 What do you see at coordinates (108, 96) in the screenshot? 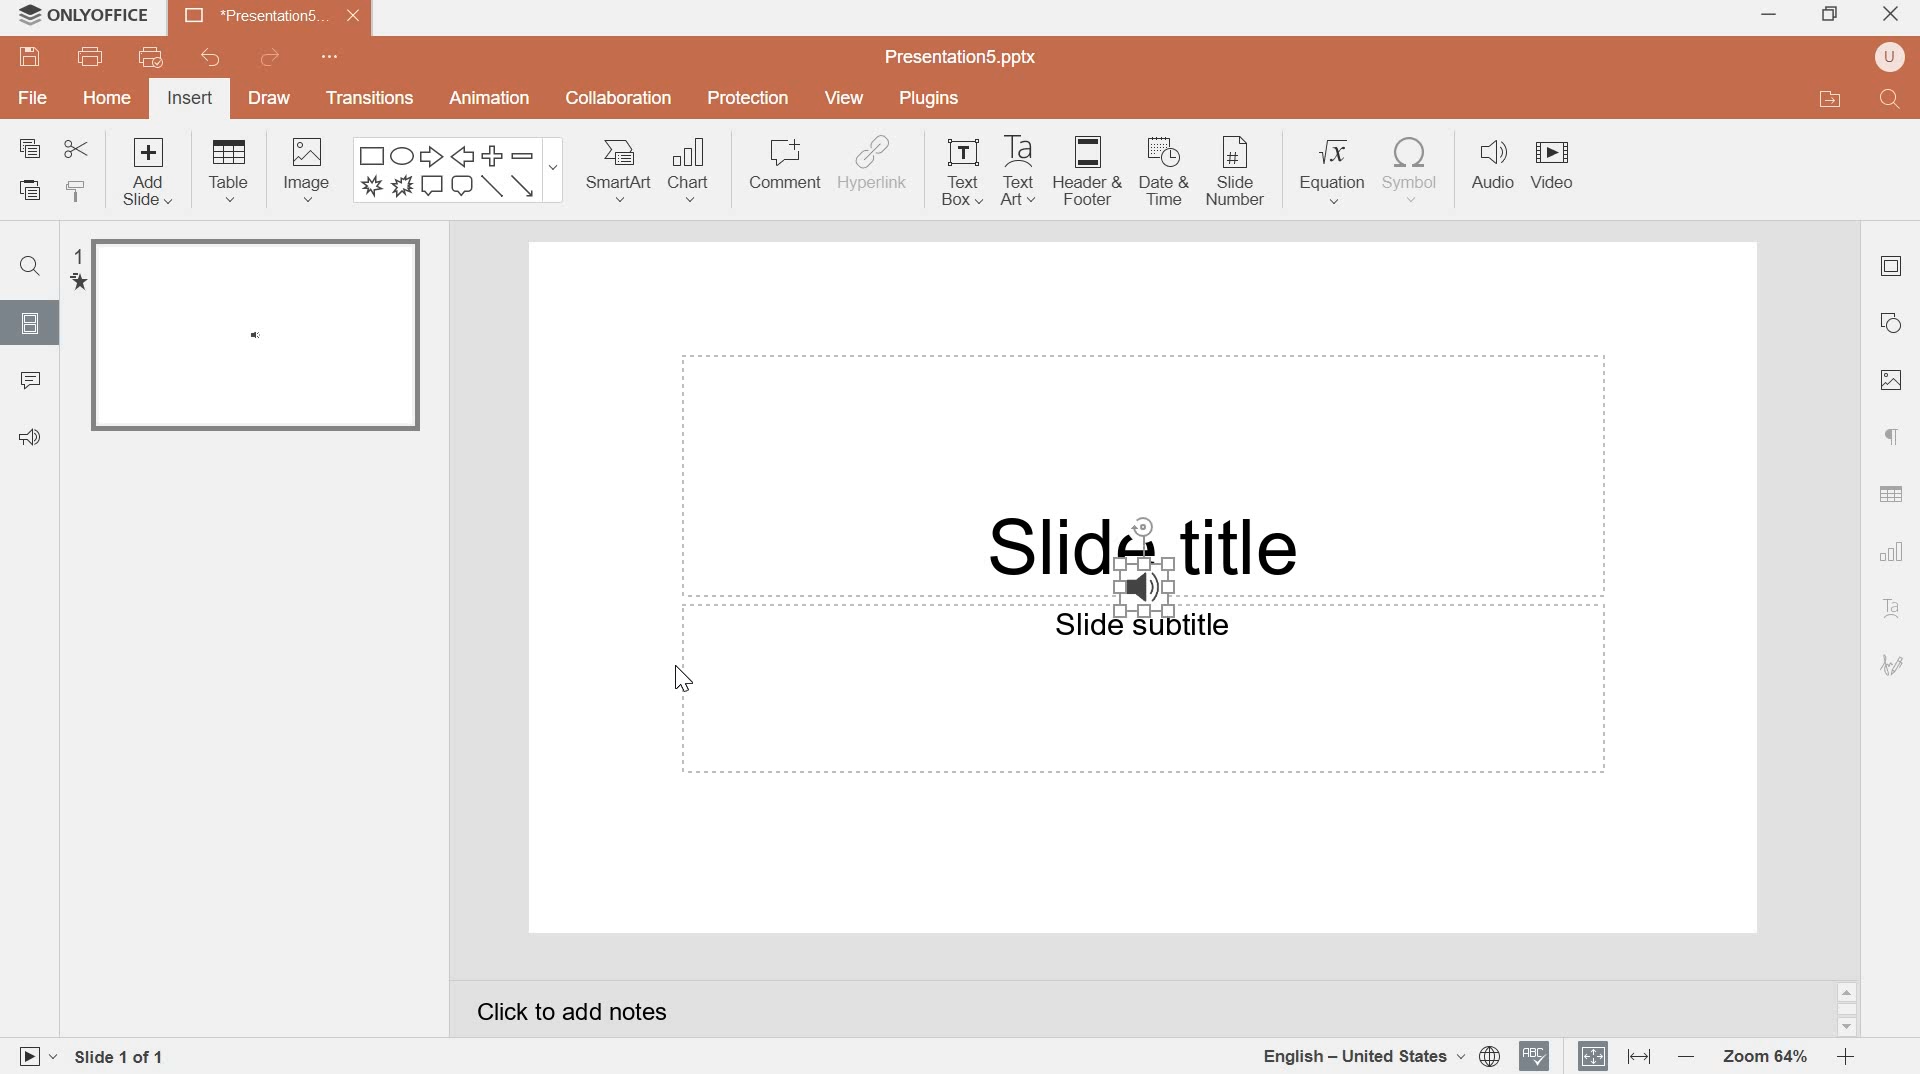
I see `Home` at bounding box center [108, 96].